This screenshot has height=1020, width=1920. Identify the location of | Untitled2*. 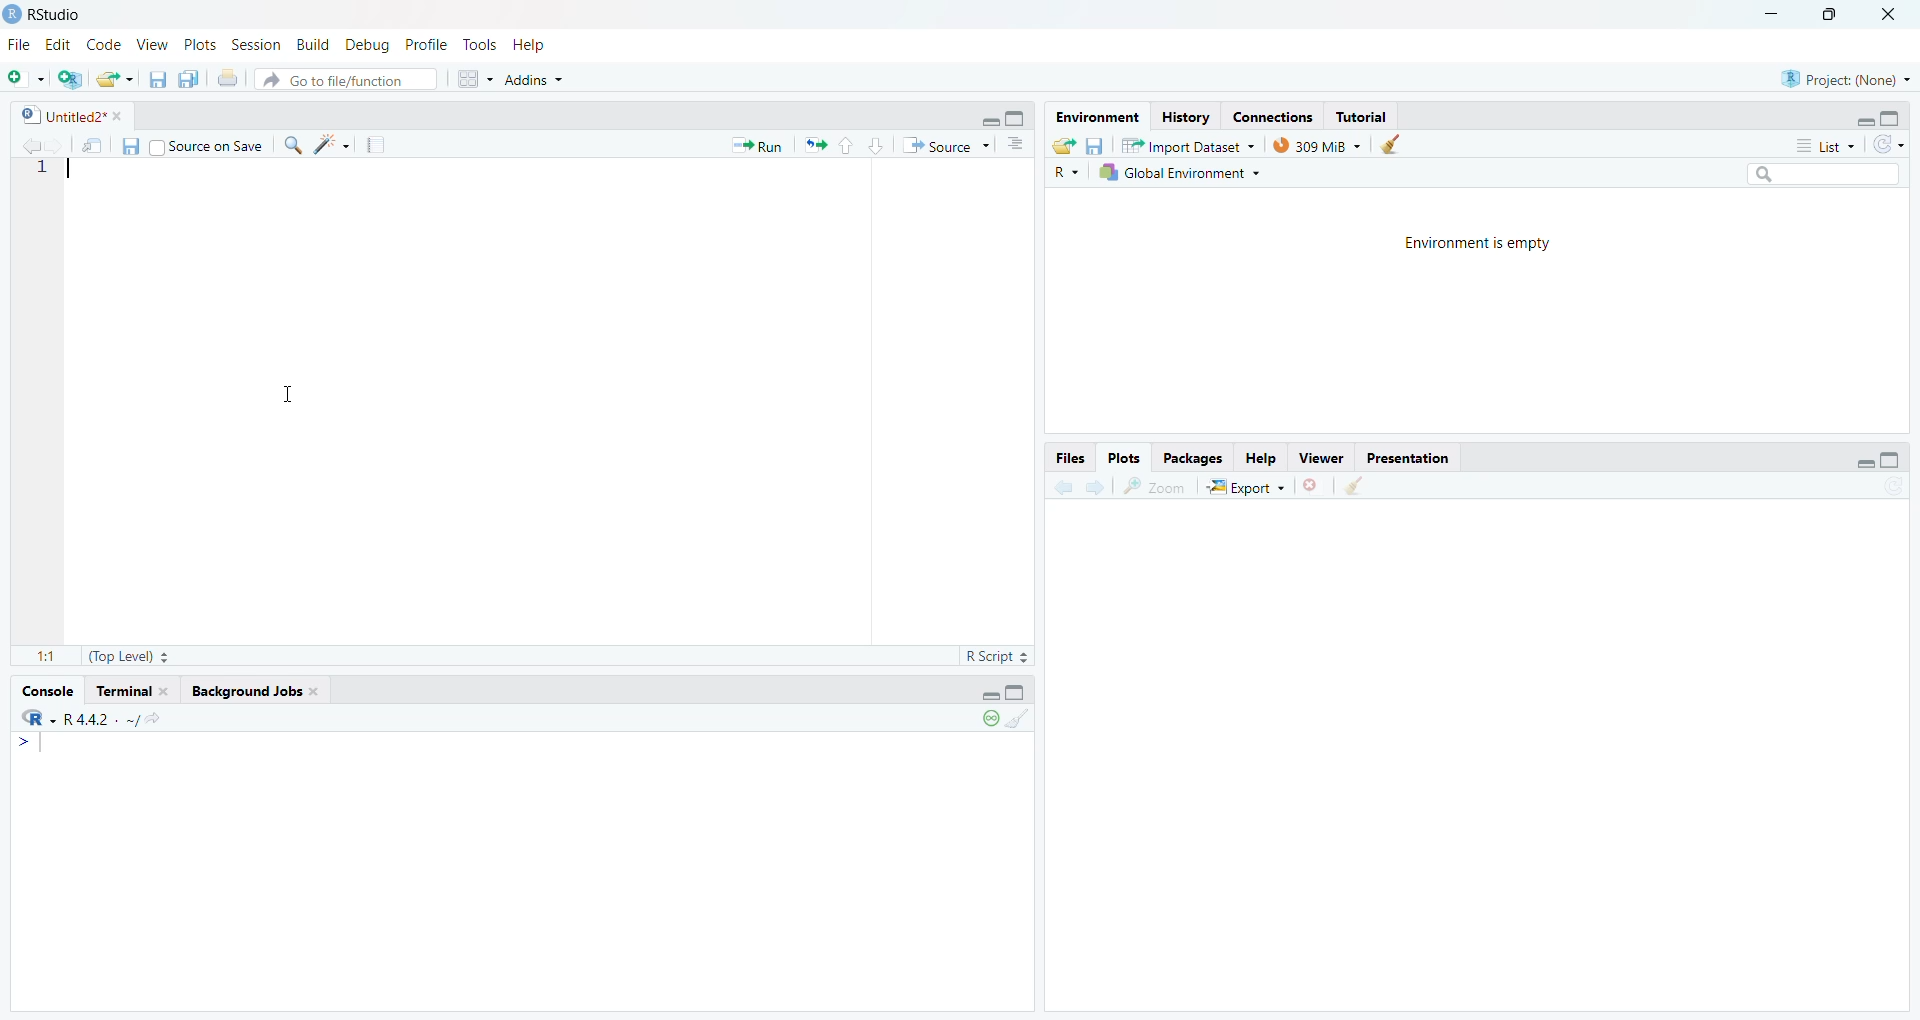
(64, 117).